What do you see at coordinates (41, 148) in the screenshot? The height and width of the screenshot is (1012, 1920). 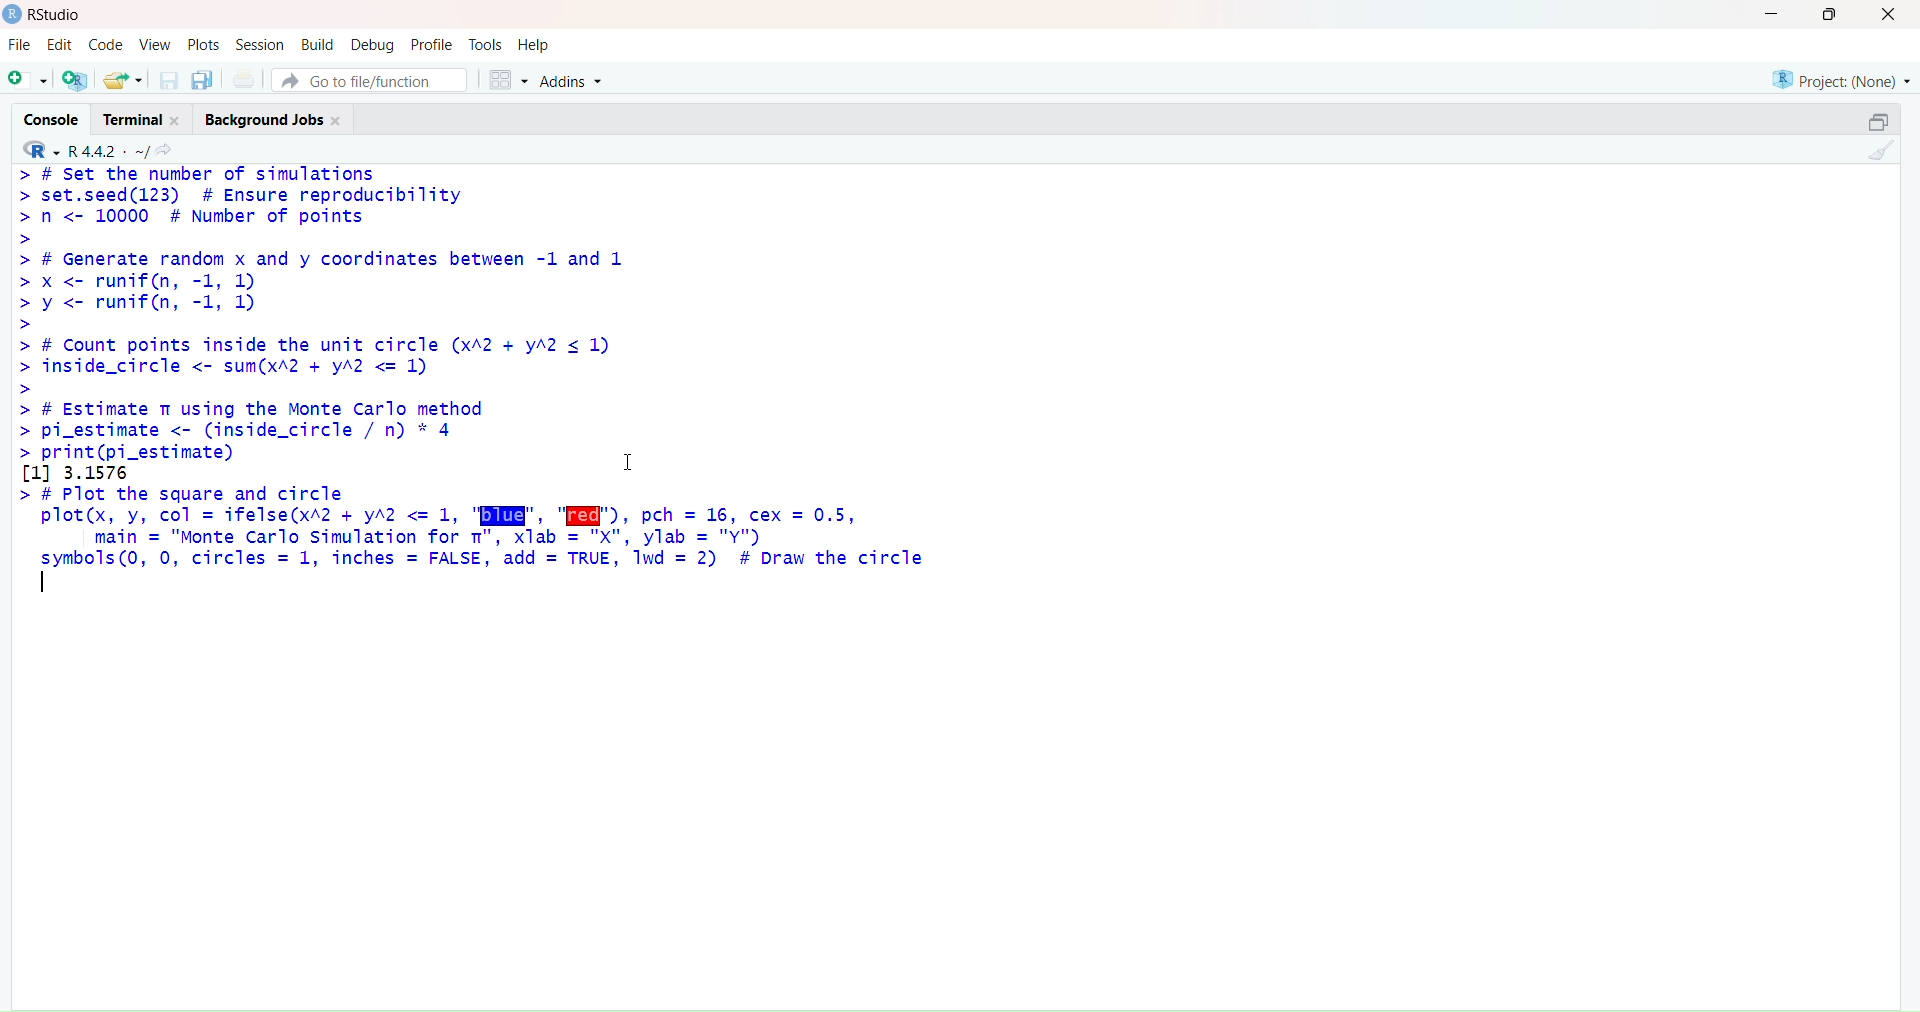 I see `R` at bounding box center [41, 148].